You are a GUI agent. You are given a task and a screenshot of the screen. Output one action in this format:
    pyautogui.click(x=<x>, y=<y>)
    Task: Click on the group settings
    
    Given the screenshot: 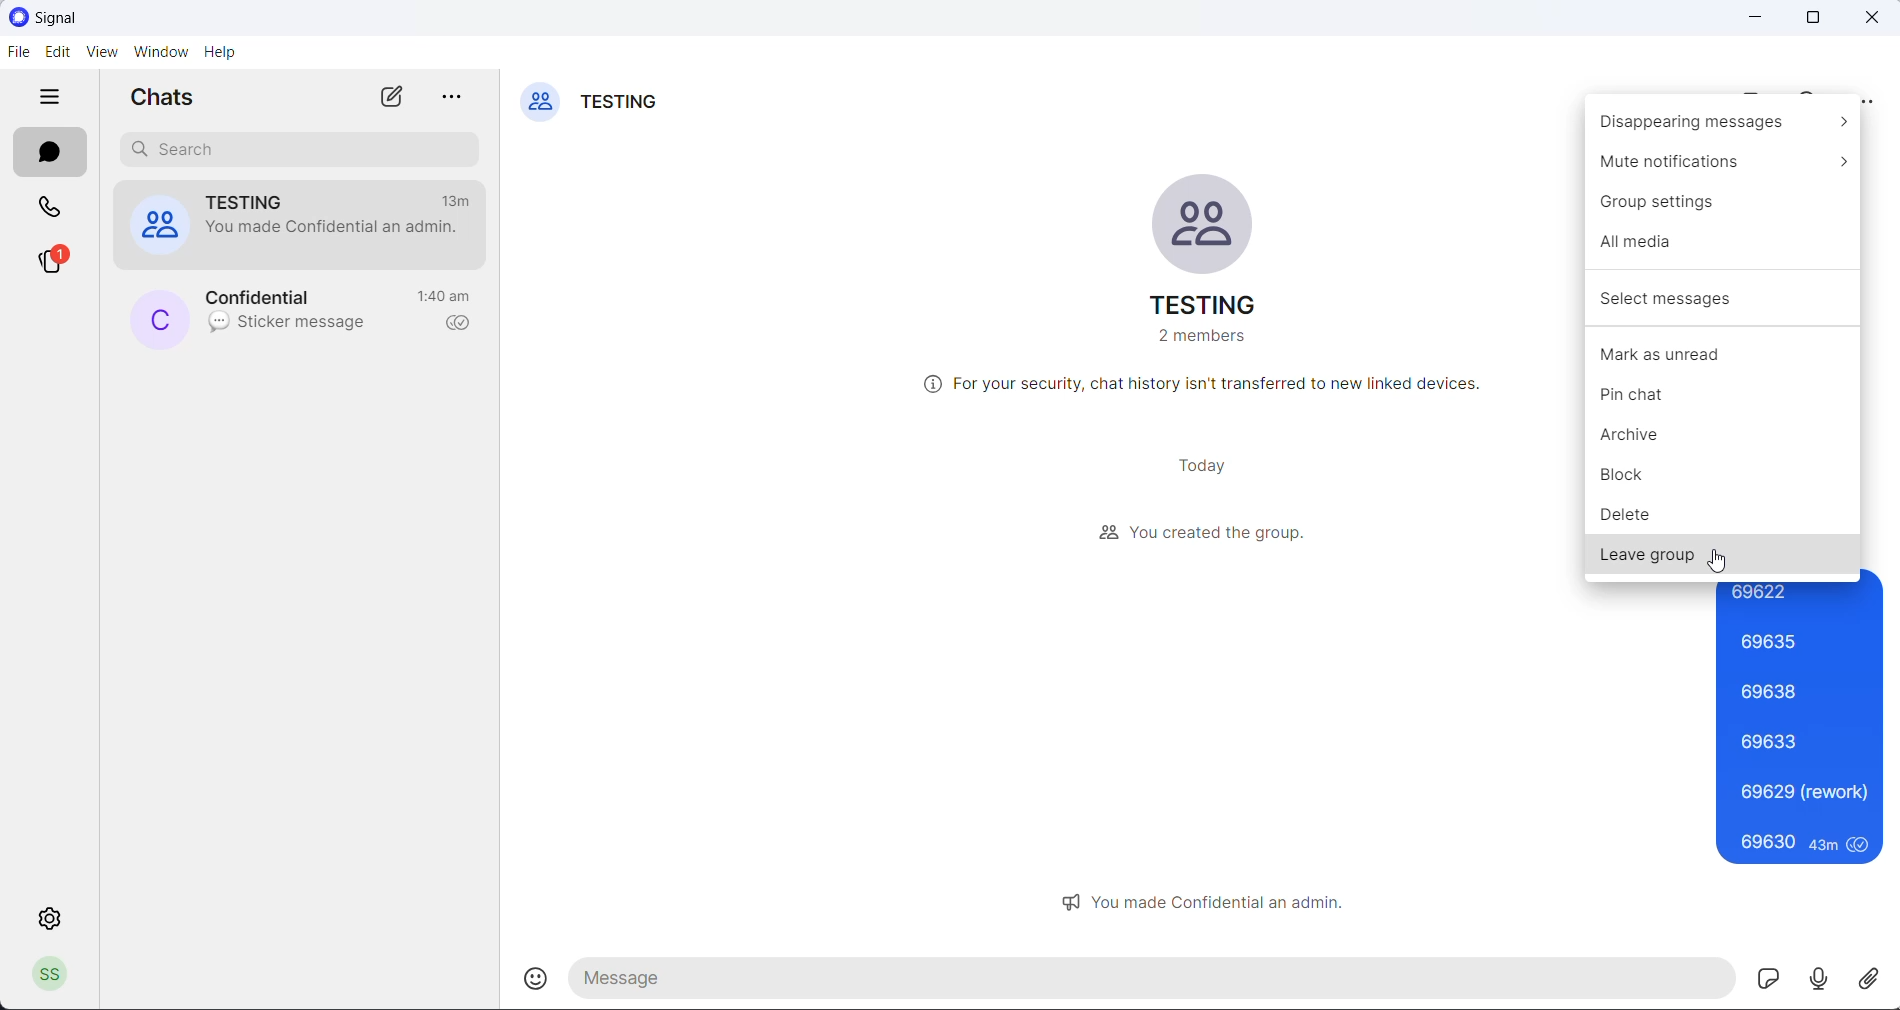 What is the action you would take?
    pyautogui.click(x=1721, y=201)
    